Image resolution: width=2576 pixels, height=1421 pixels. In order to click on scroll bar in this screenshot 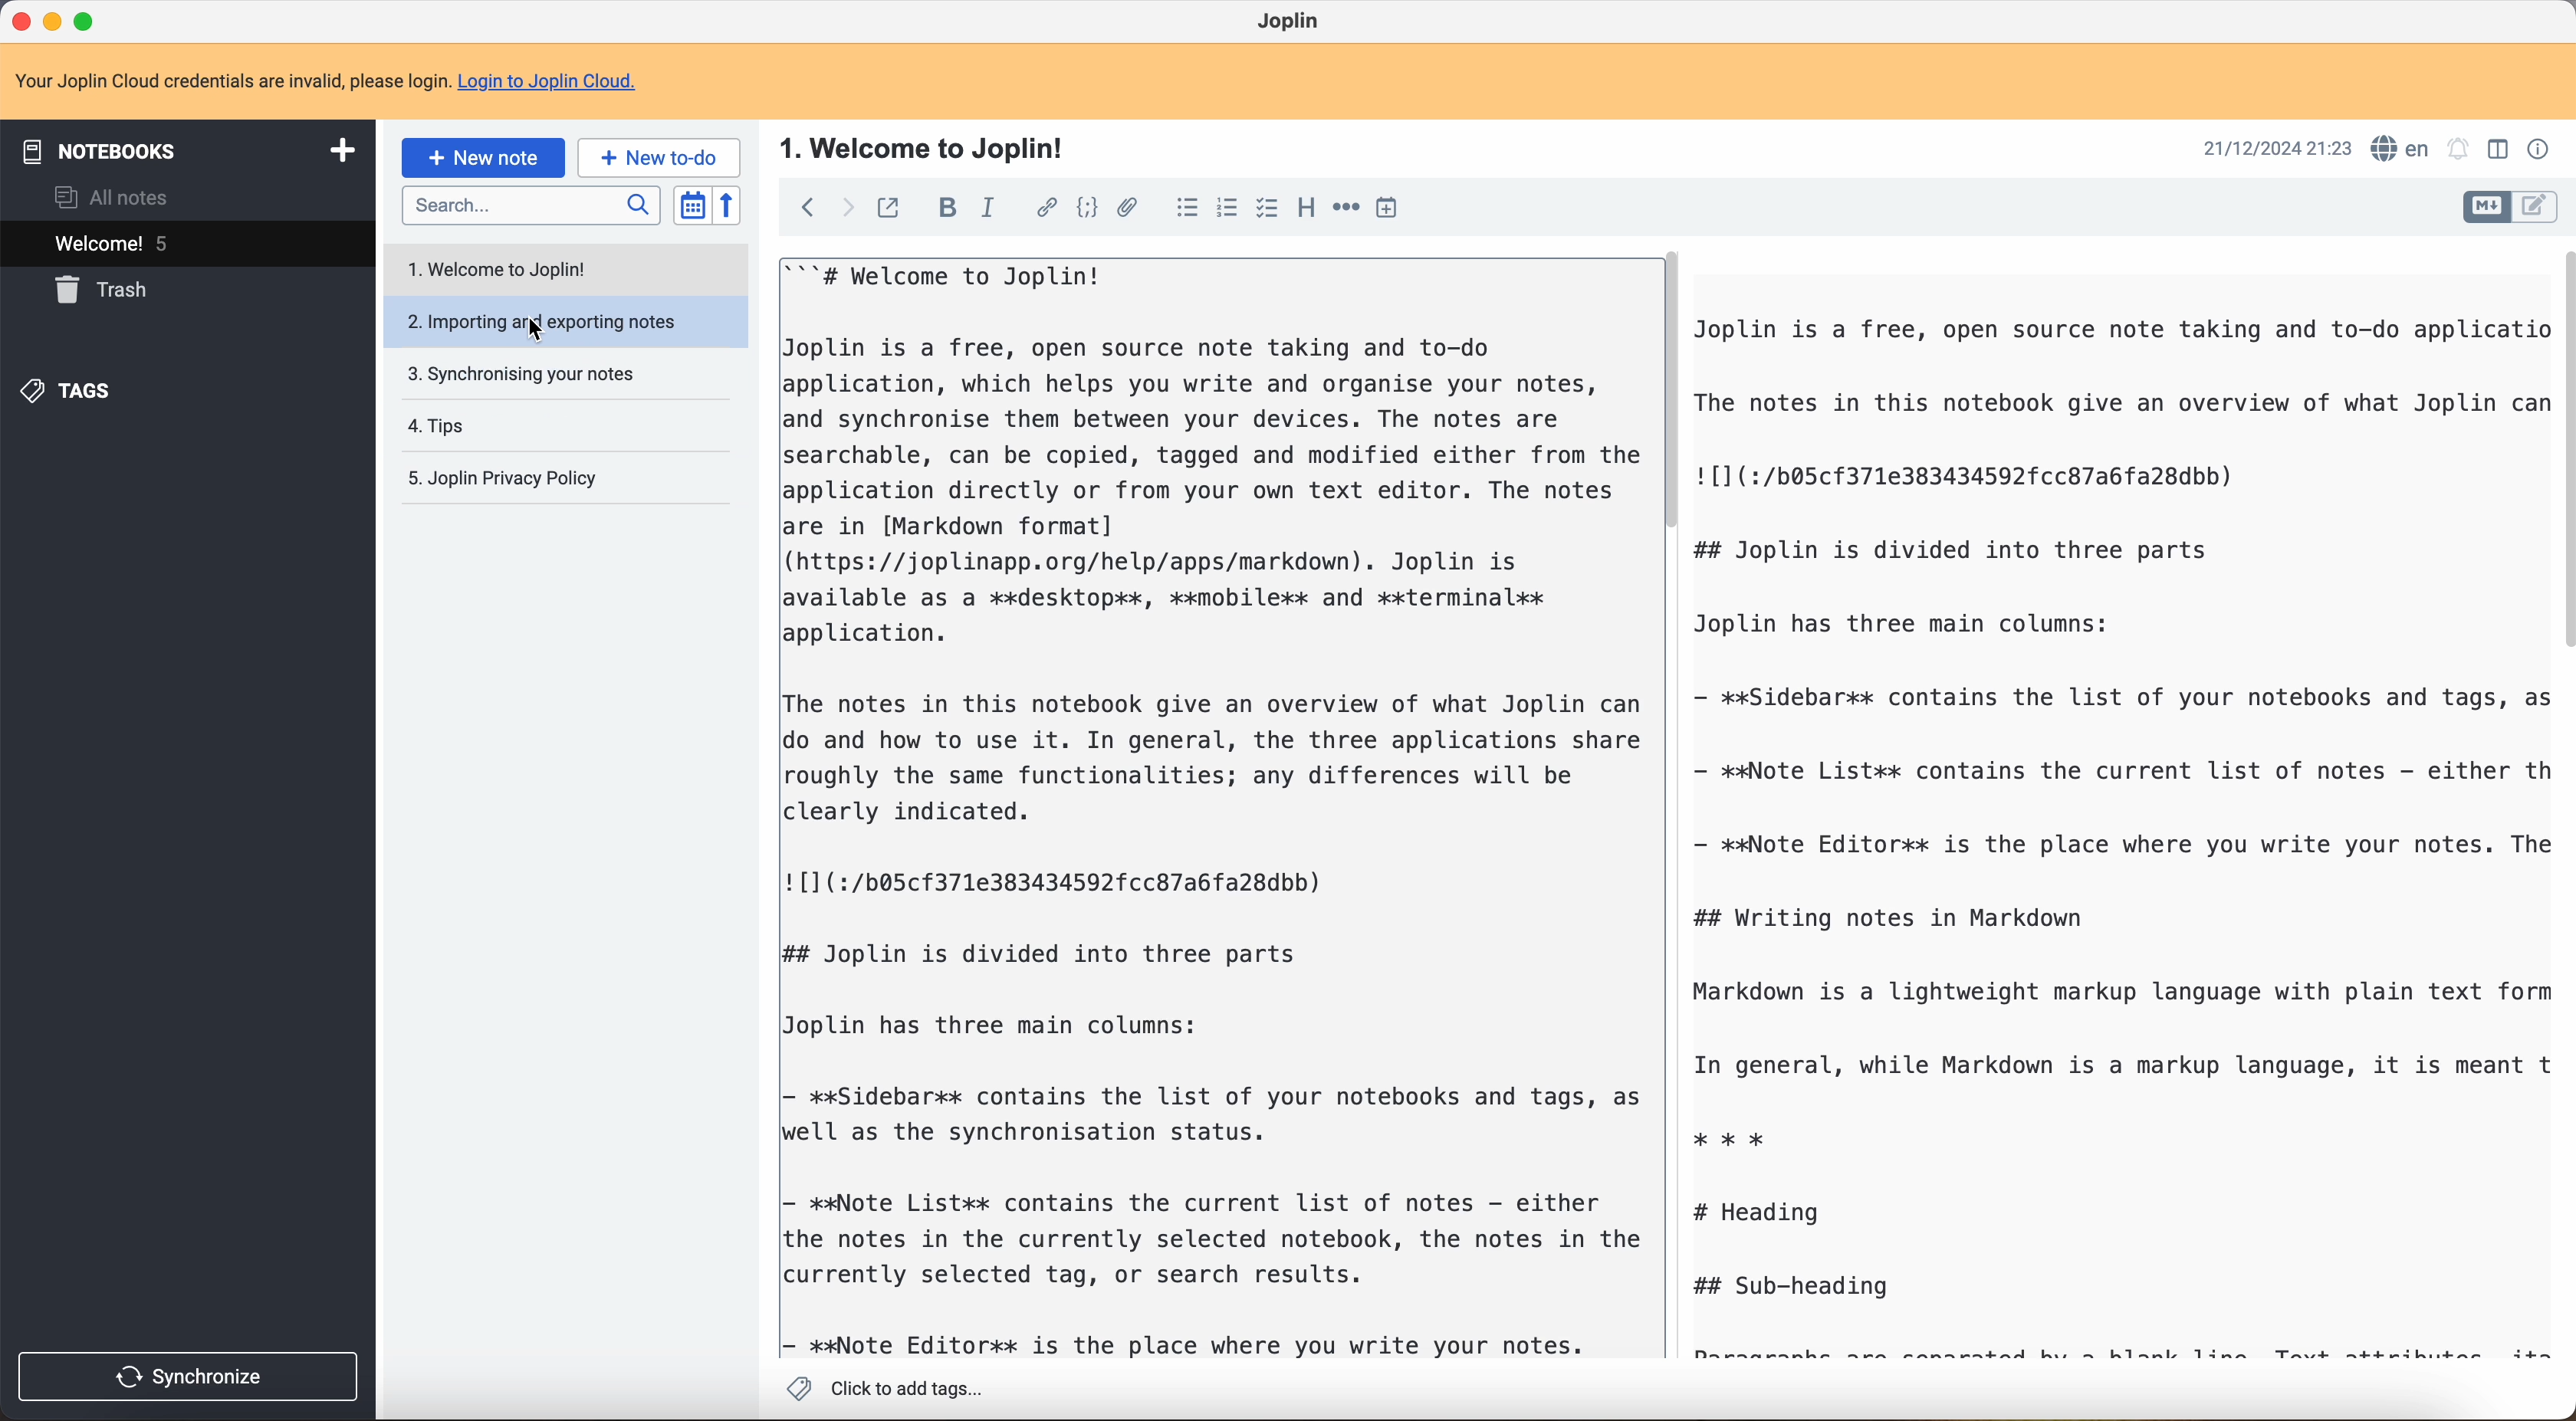, I will do `click(1676, 396)`.